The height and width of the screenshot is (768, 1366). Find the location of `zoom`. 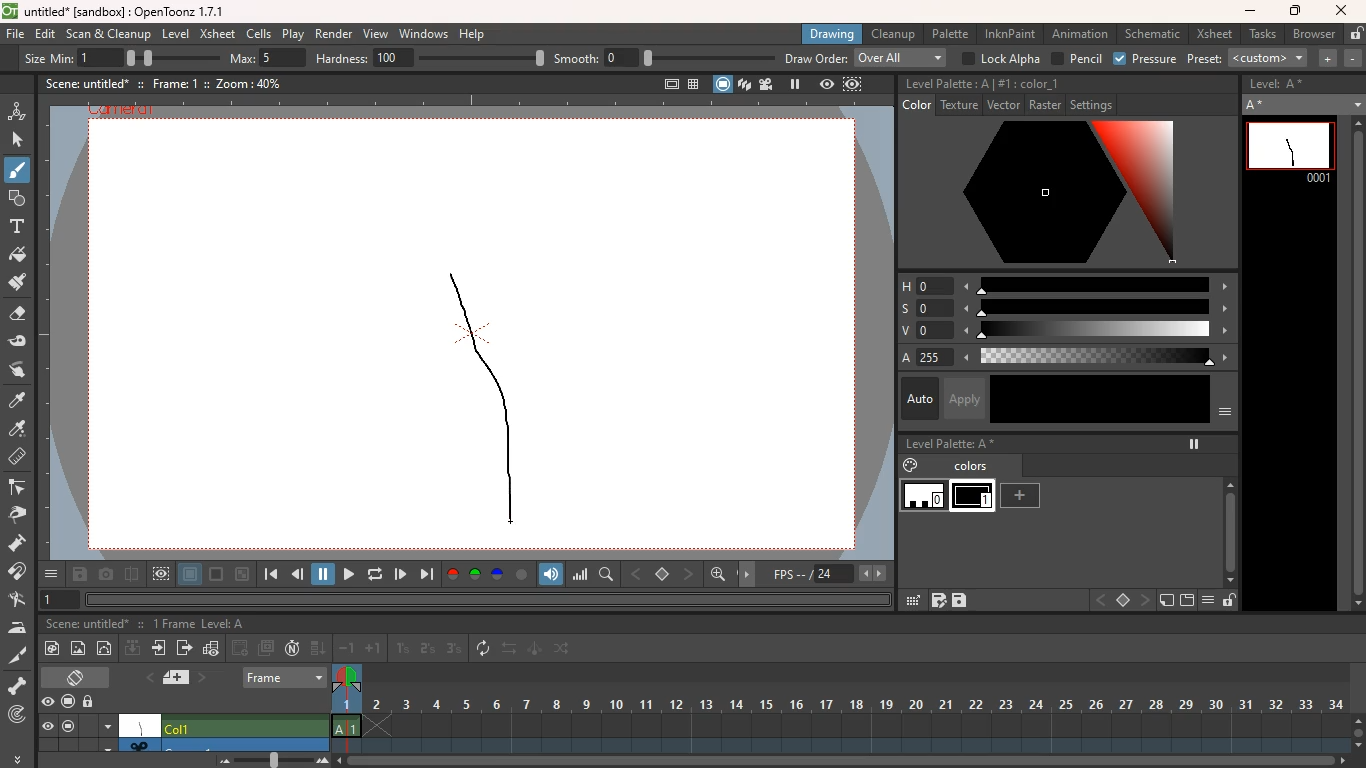

zoom is located at coordinates (1358, 730).